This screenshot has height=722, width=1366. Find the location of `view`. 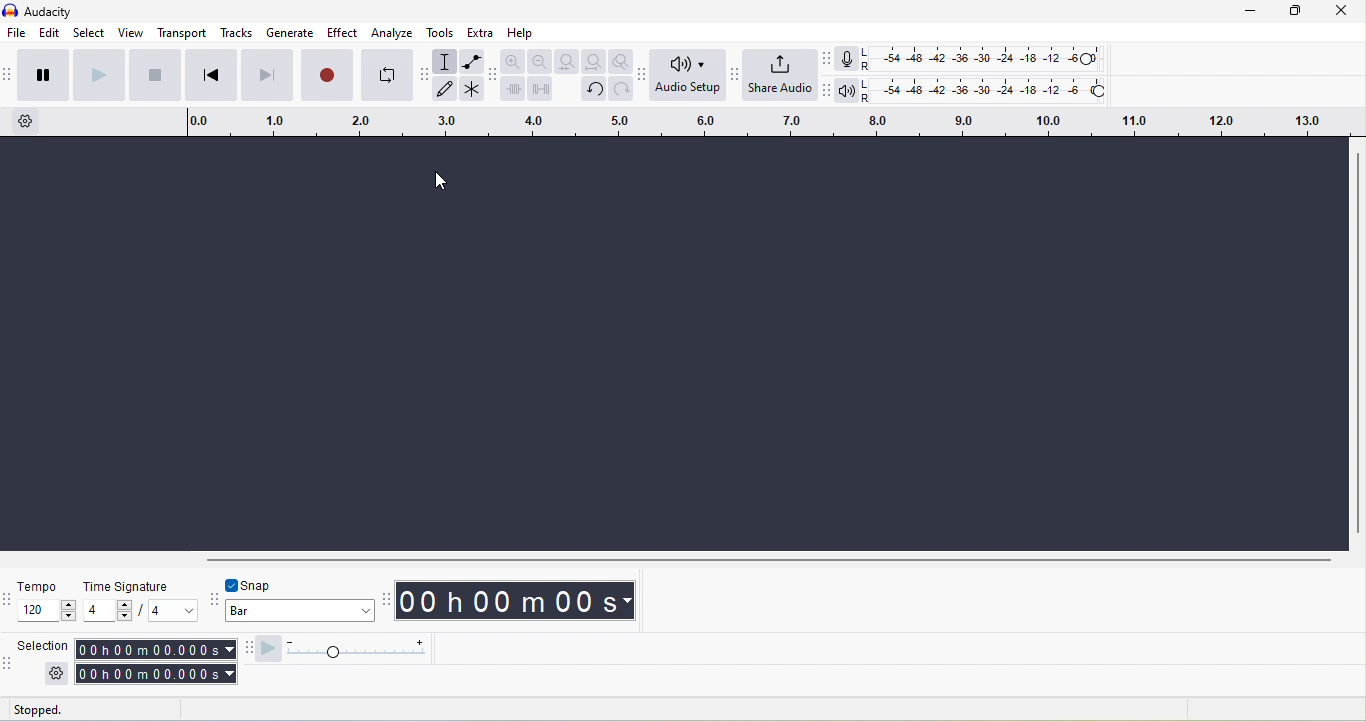

view is located at coordinates (132, 31).